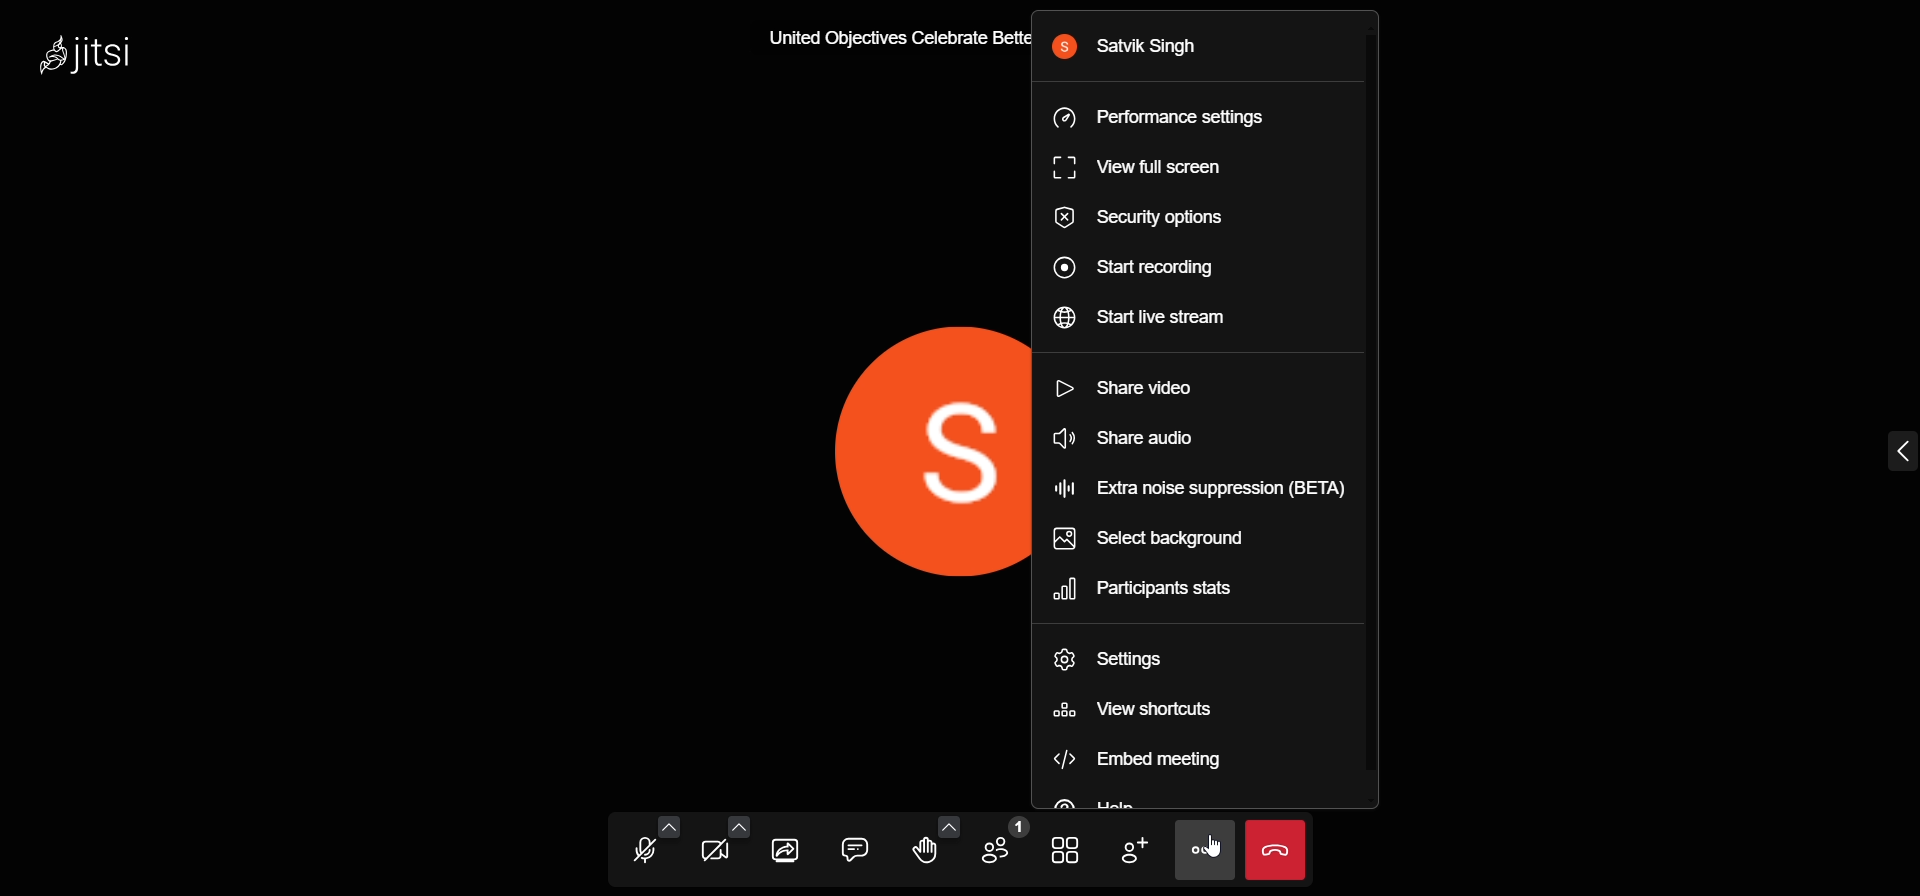 This screenshot has height=896, width=1920. I want to click on invite people, so click(1133, 849).